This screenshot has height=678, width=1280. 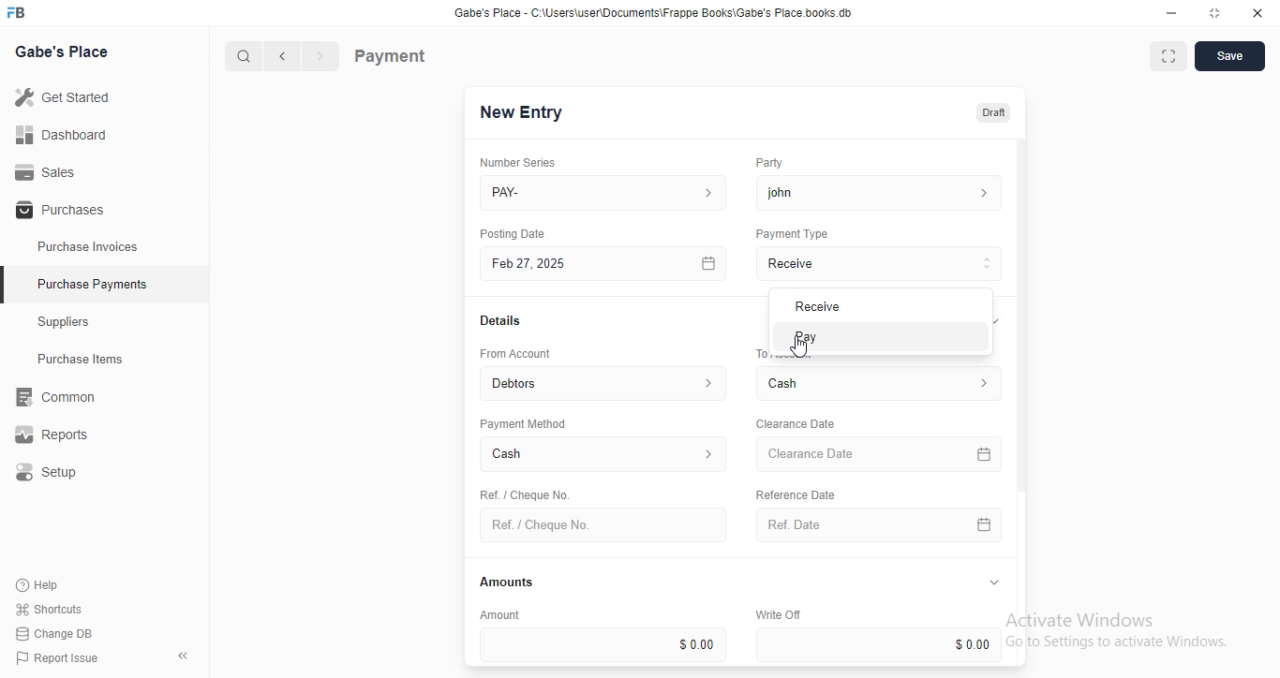 What do you see at coordinates (8, 287) in the screenshot?
I see `selected` at bounding box center [8, 287].